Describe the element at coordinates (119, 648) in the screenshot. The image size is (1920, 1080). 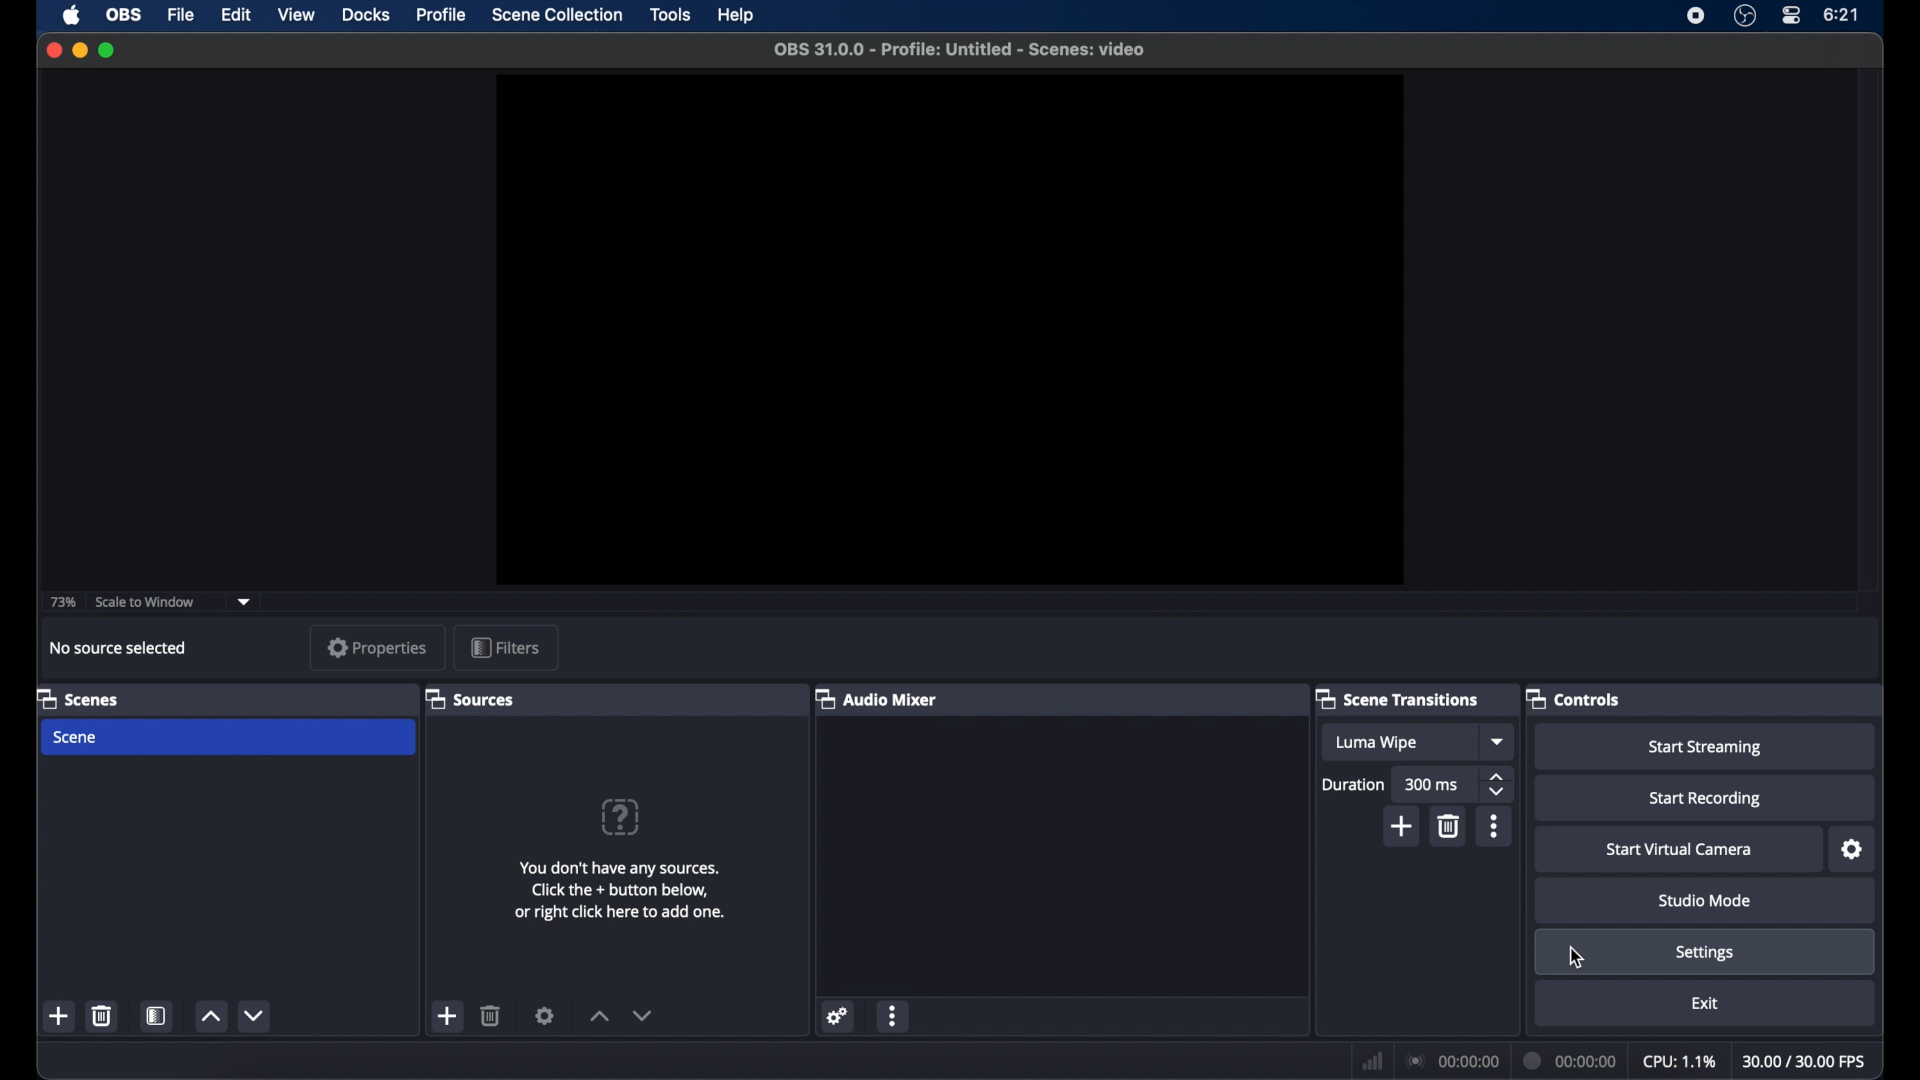
I see `no source selected` at that location.